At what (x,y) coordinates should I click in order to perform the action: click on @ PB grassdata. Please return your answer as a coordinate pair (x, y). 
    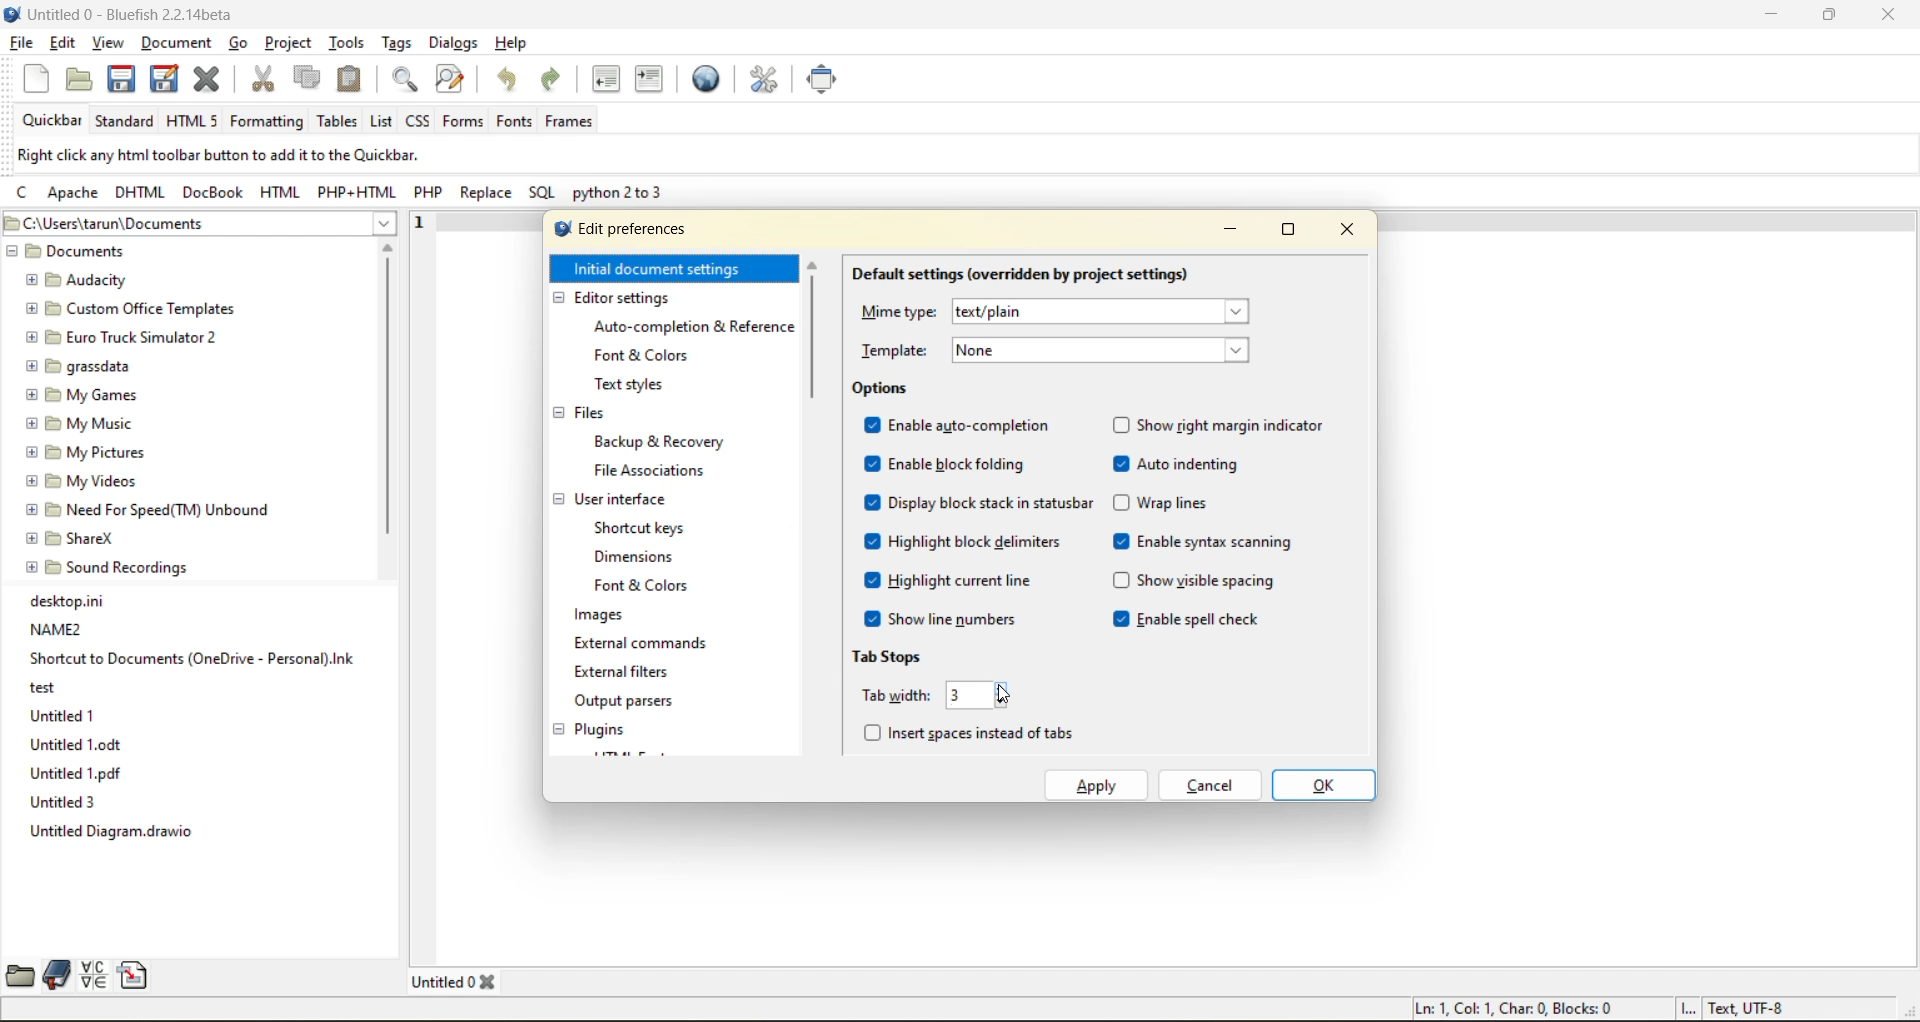
    Looking at the image, I should click on (78, 364).